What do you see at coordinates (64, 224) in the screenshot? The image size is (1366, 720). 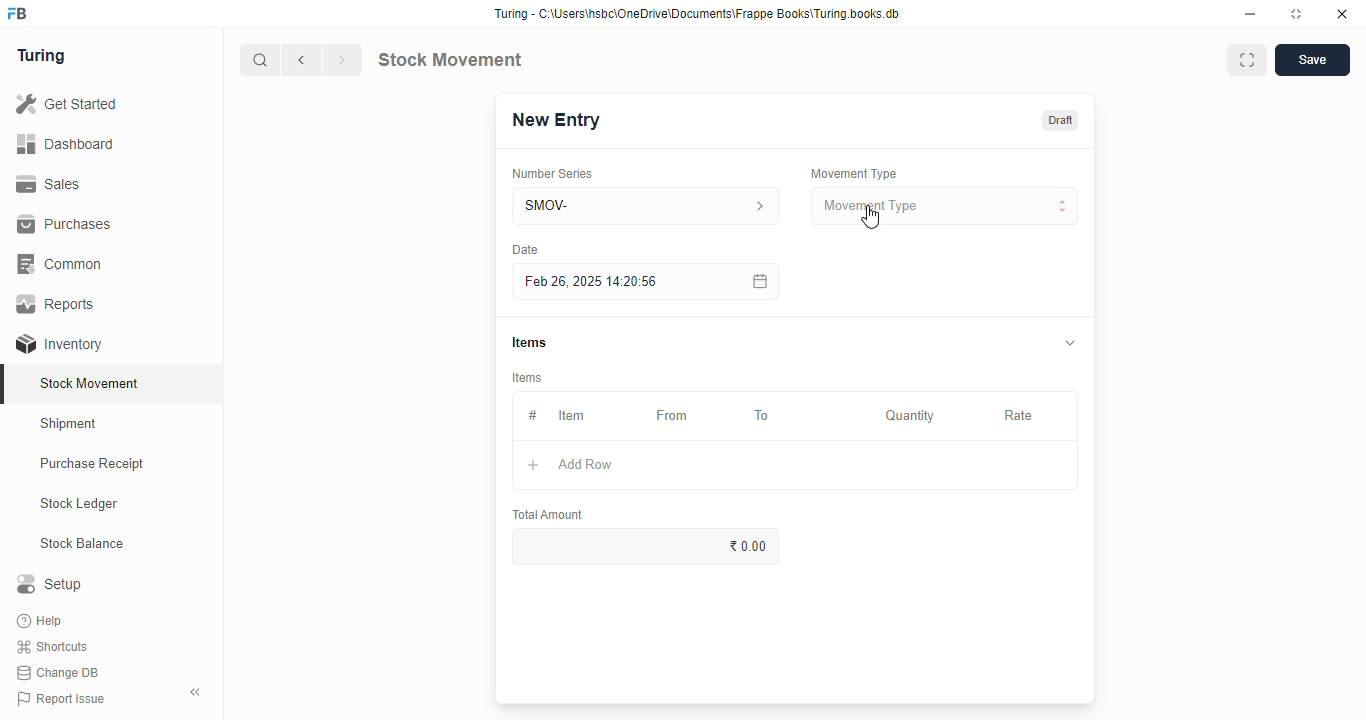 I see `purchases` at bounding box center [64, 224].